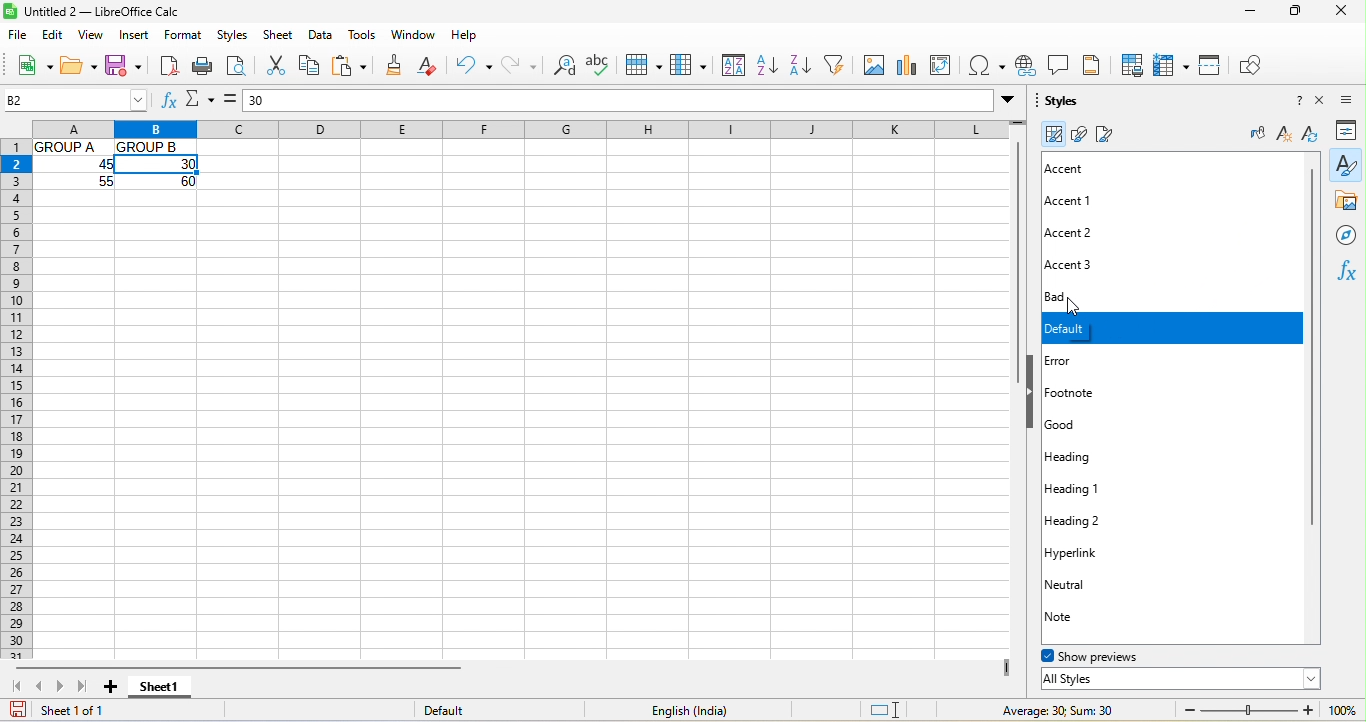 The width and height of the screenshot is (1366, 722). I want to click on cut, so click(274, 68).